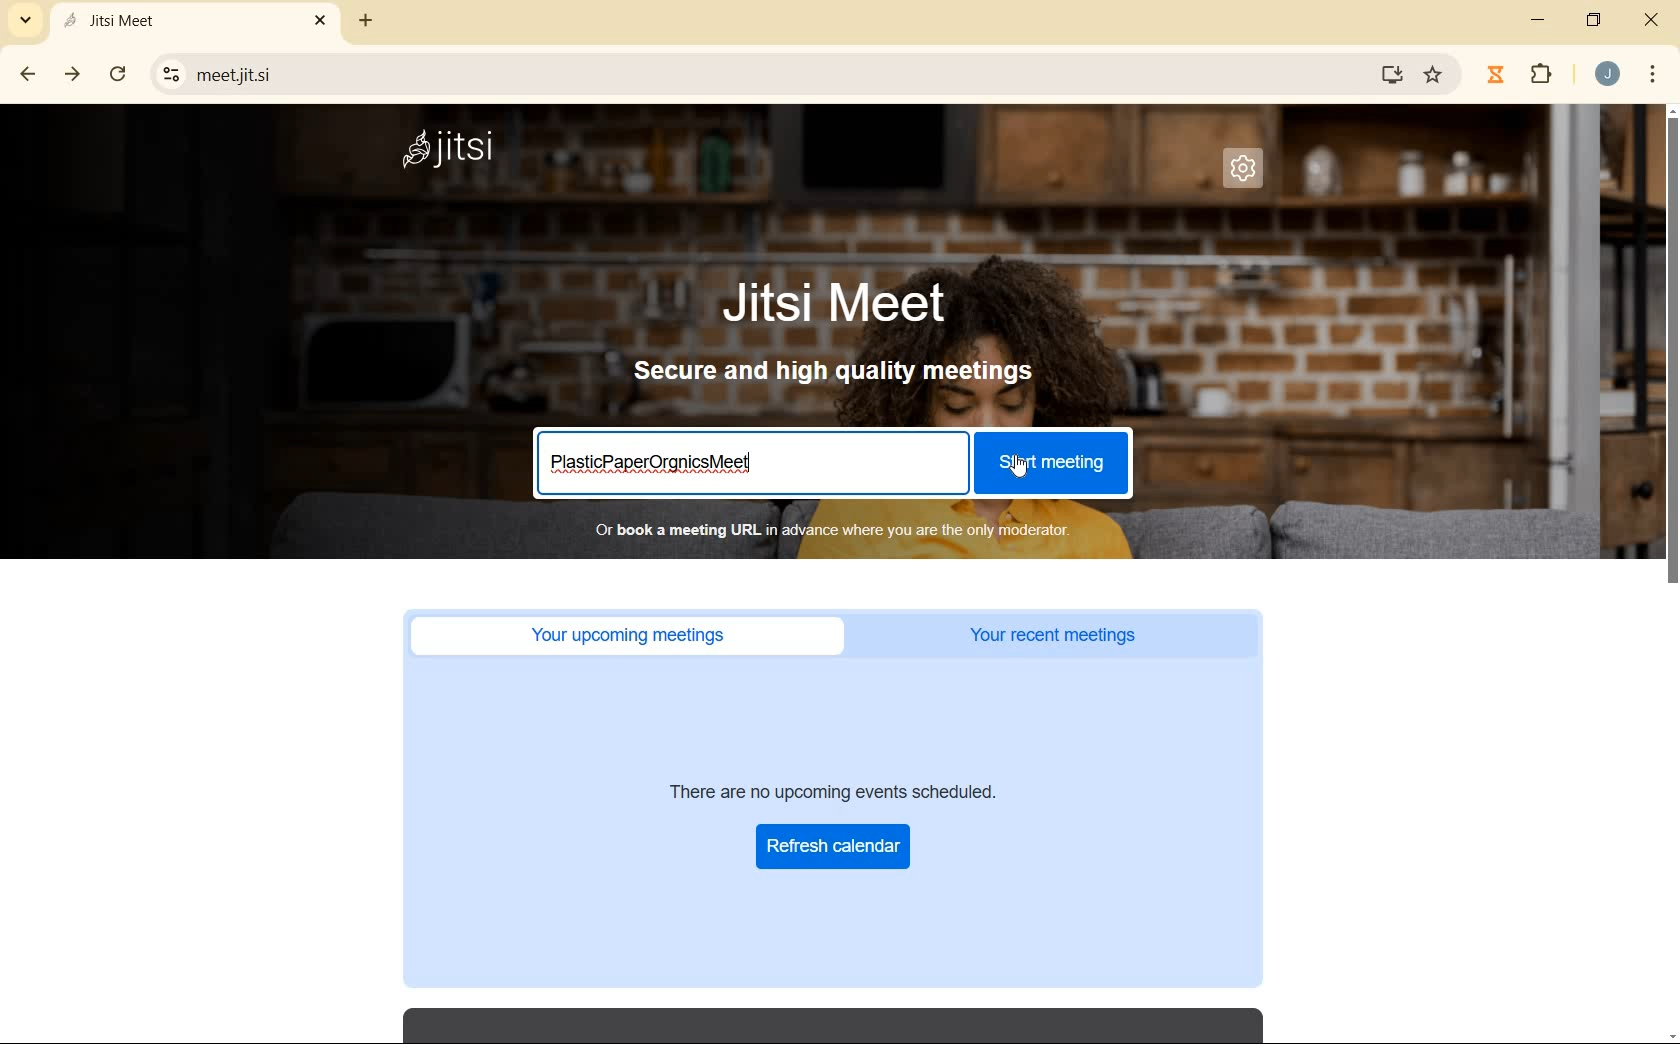 Image resolution: width=1680 pixels, height=1044 pixels. Describe the element at coordinates (1653, 74) in the screenshot. I see `customize google chrome` at that location.